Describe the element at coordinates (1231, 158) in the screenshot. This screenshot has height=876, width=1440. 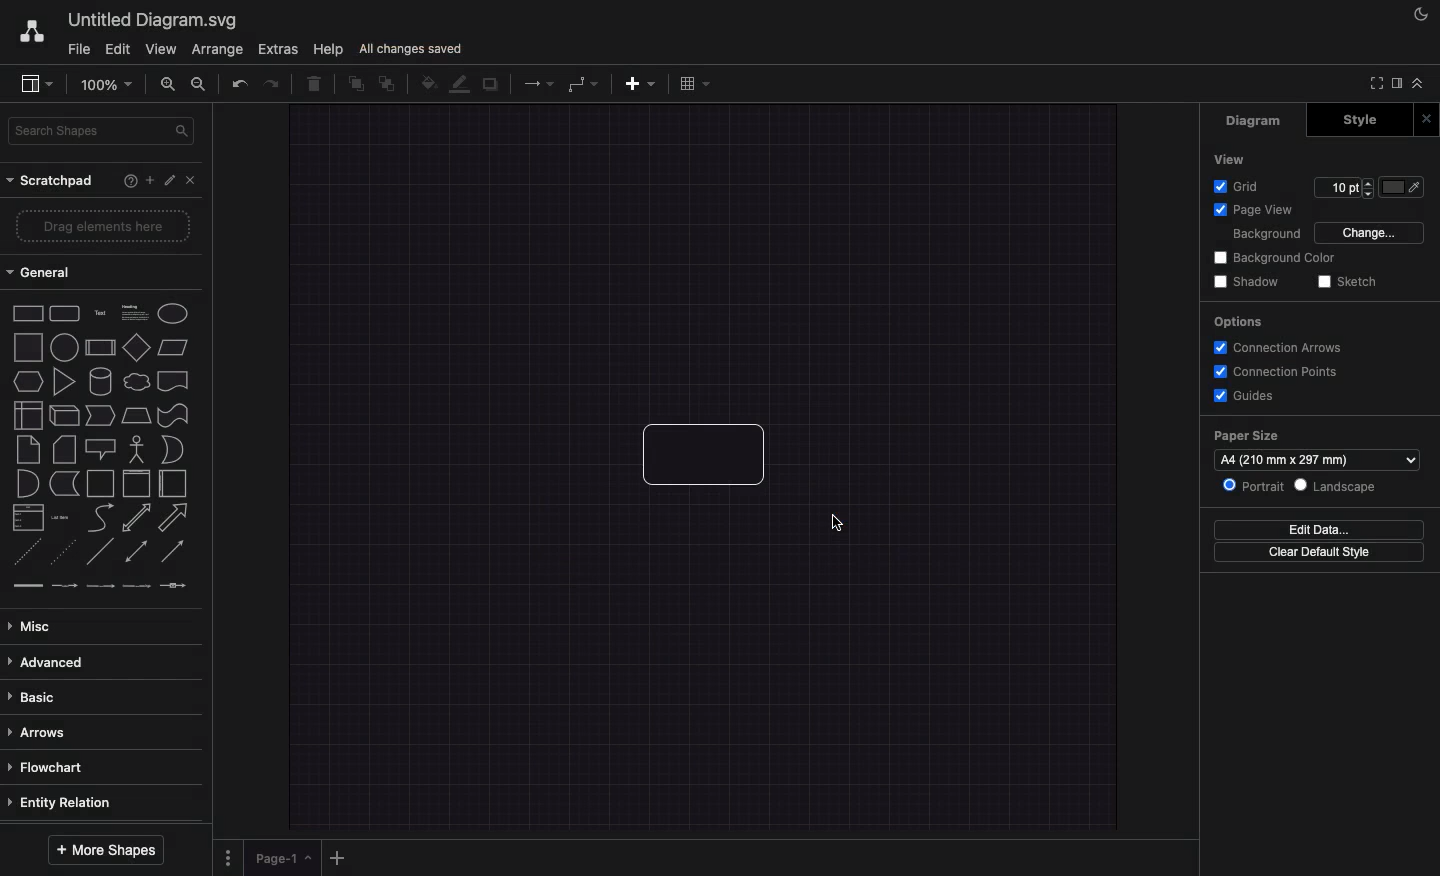
I see `View` at that location.